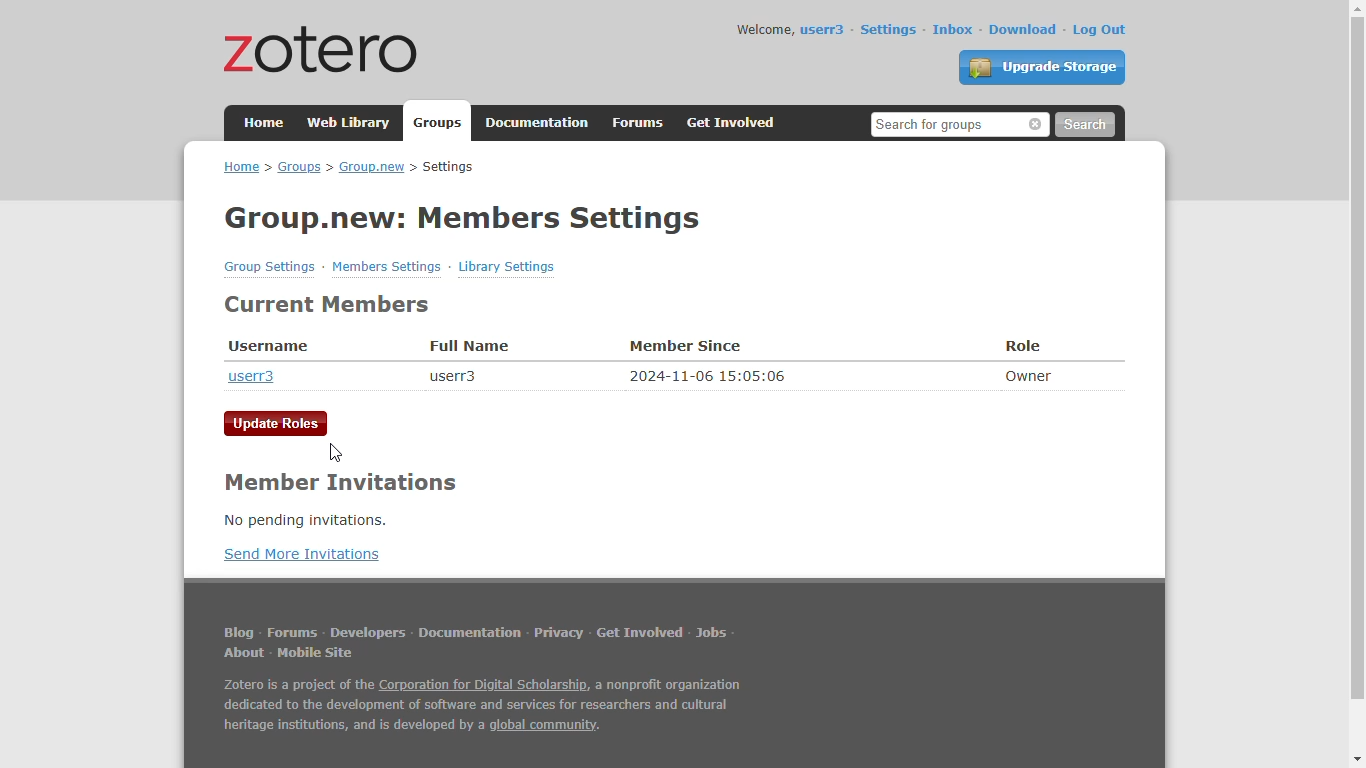  Describe the element at coordinates (468, 346) in the screenshot. I see `full name` at that location.